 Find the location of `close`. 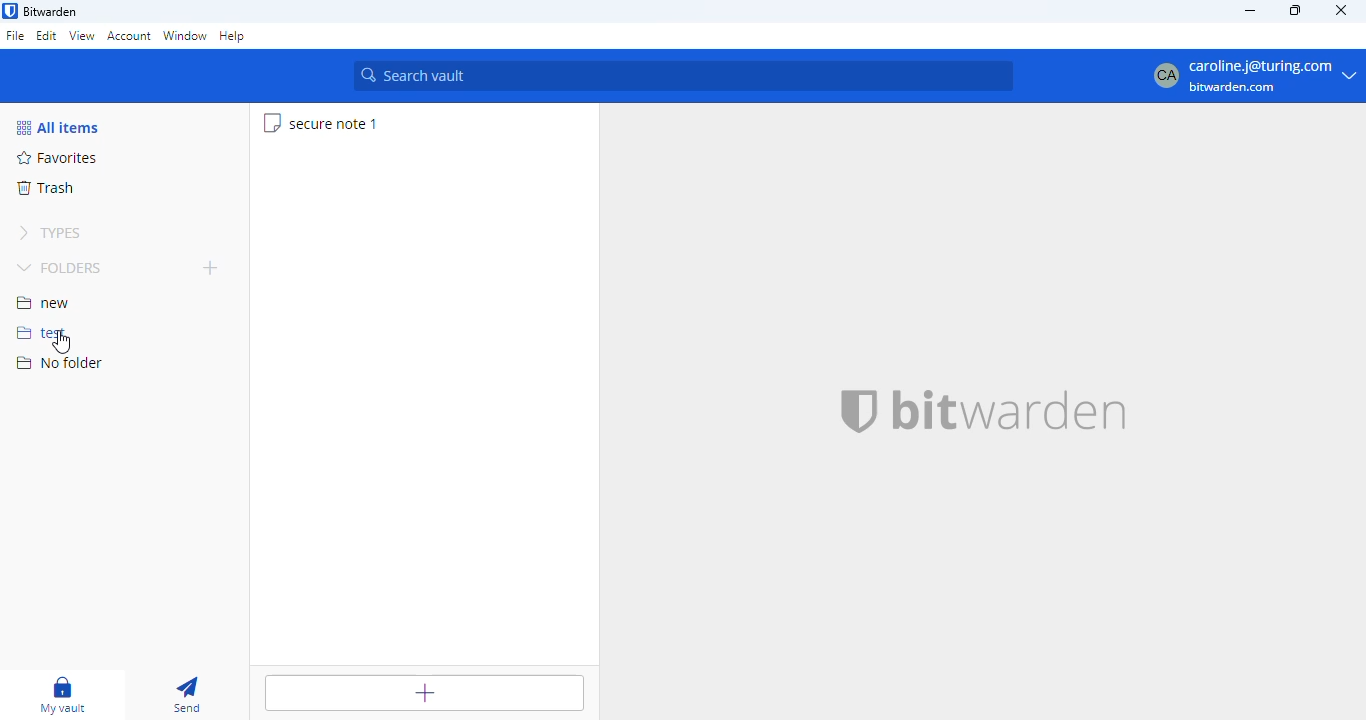

close is located at coordinates (1342, 10).